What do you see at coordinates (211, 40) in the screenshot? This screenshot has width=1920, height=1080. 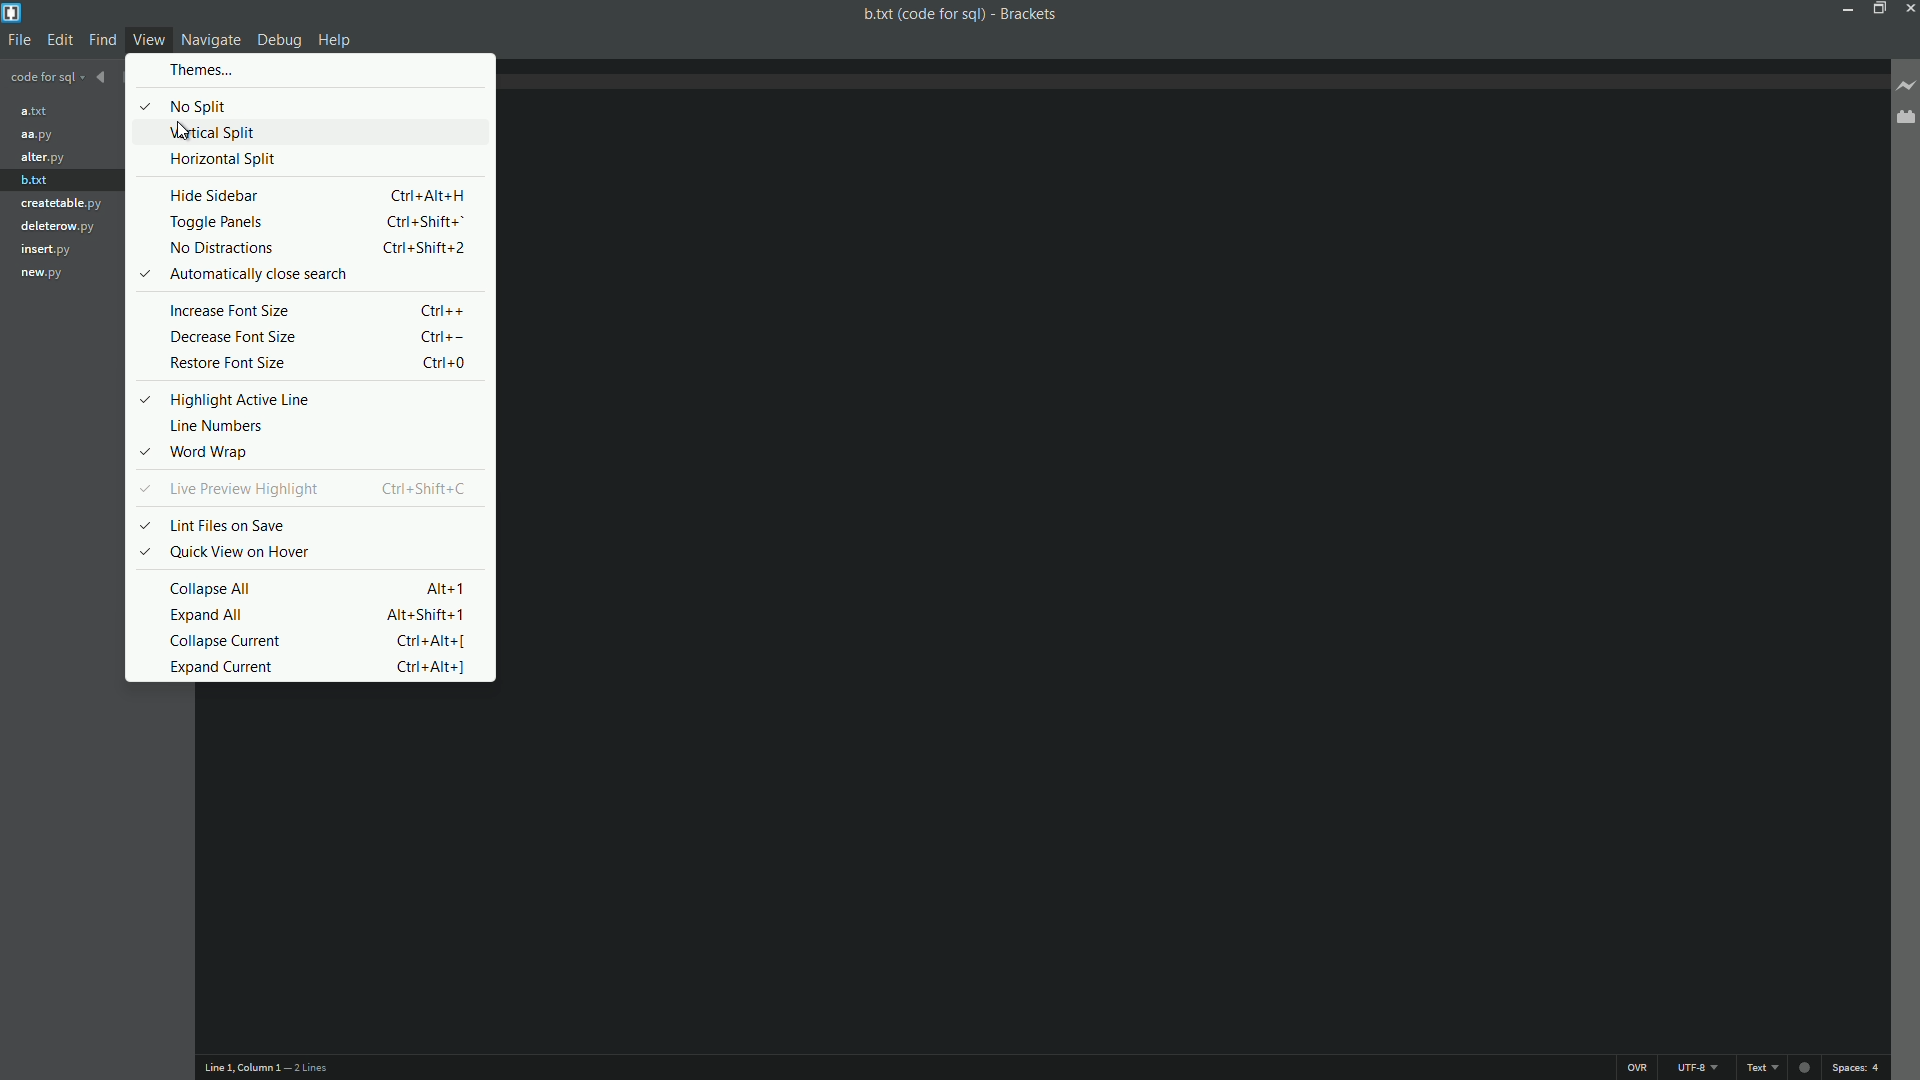 I see `Navigate menu` at bounding box center [211, 40].